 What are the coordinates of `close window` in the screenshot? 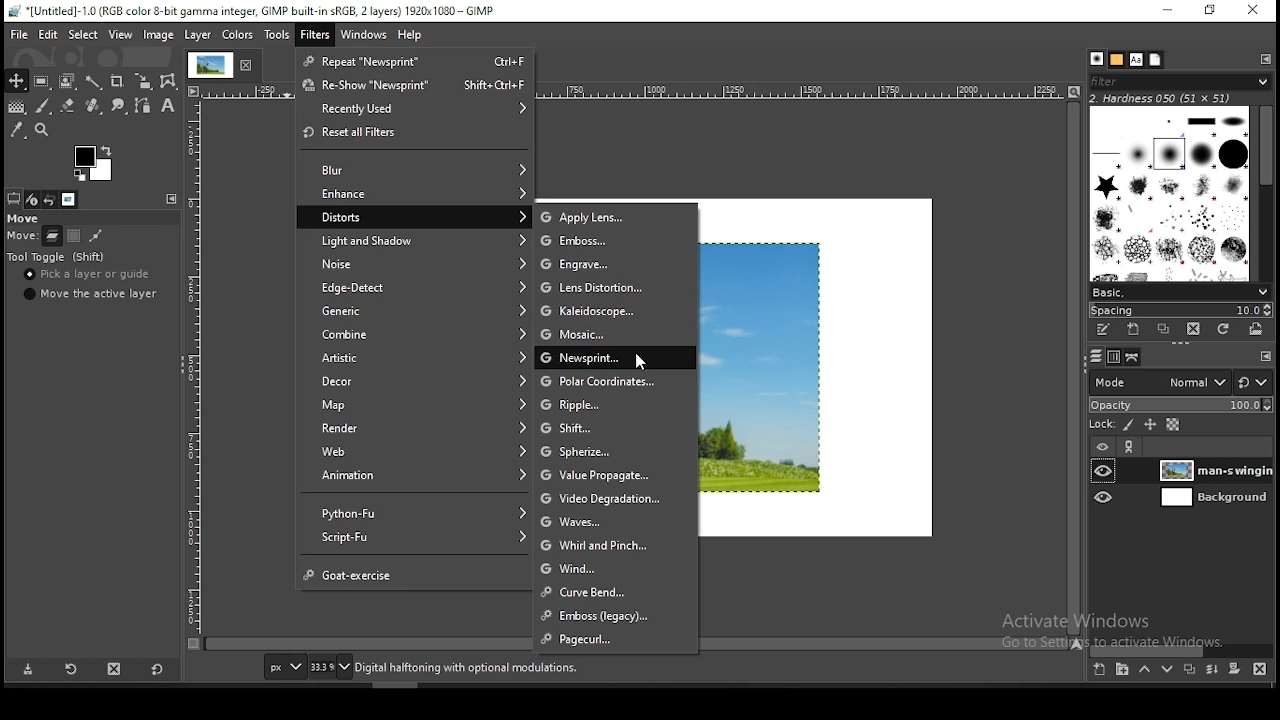 It's located at (1253, 10).